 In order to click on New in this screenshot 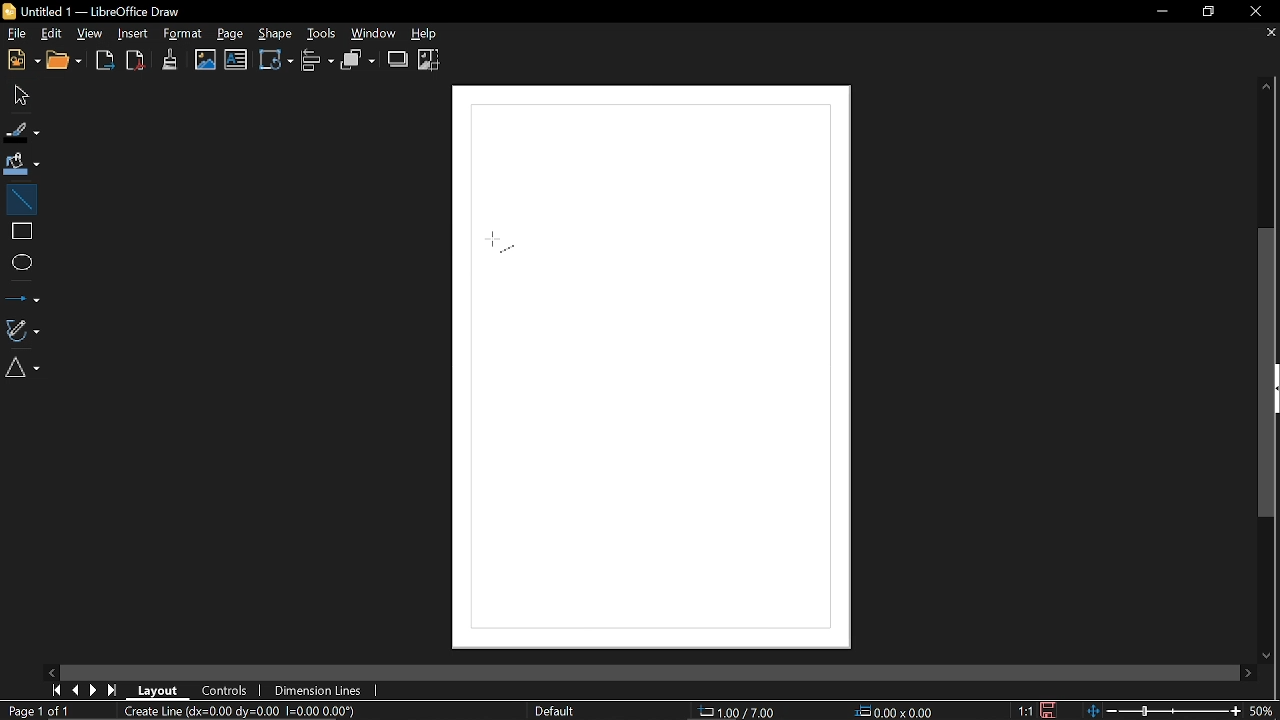, I will do `click(21, 61)`.